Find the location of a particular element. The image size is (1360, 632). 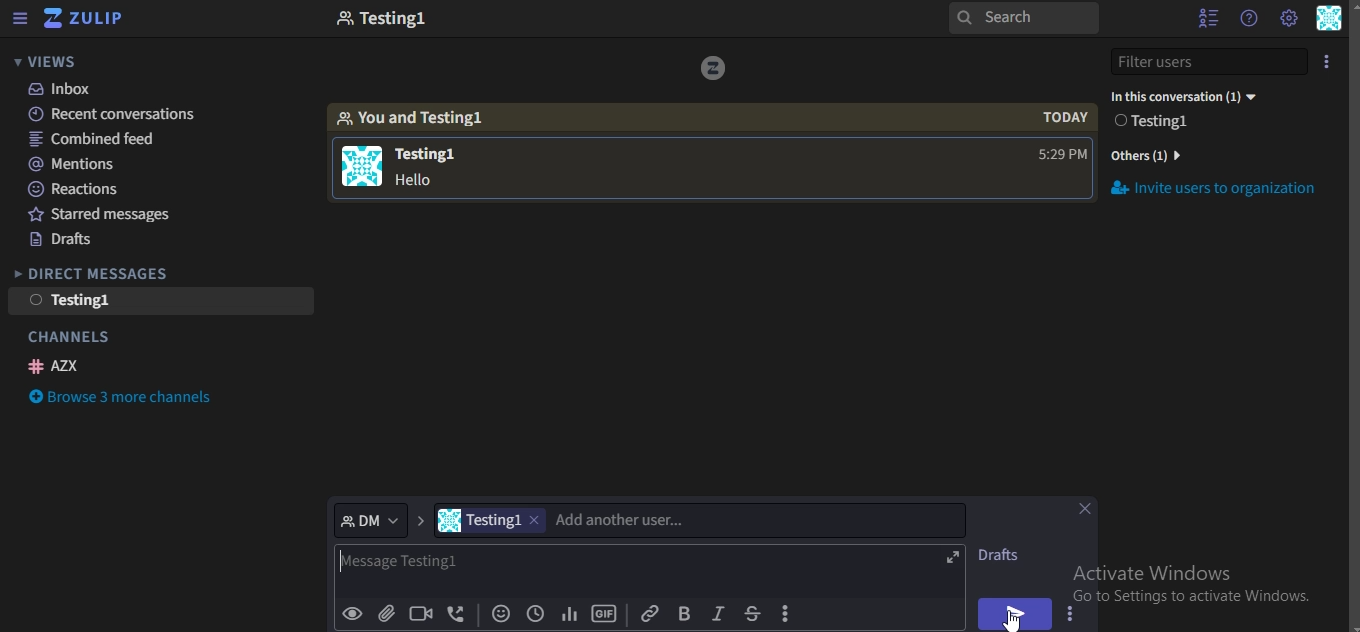

italic is located at coordinates (717, 614).